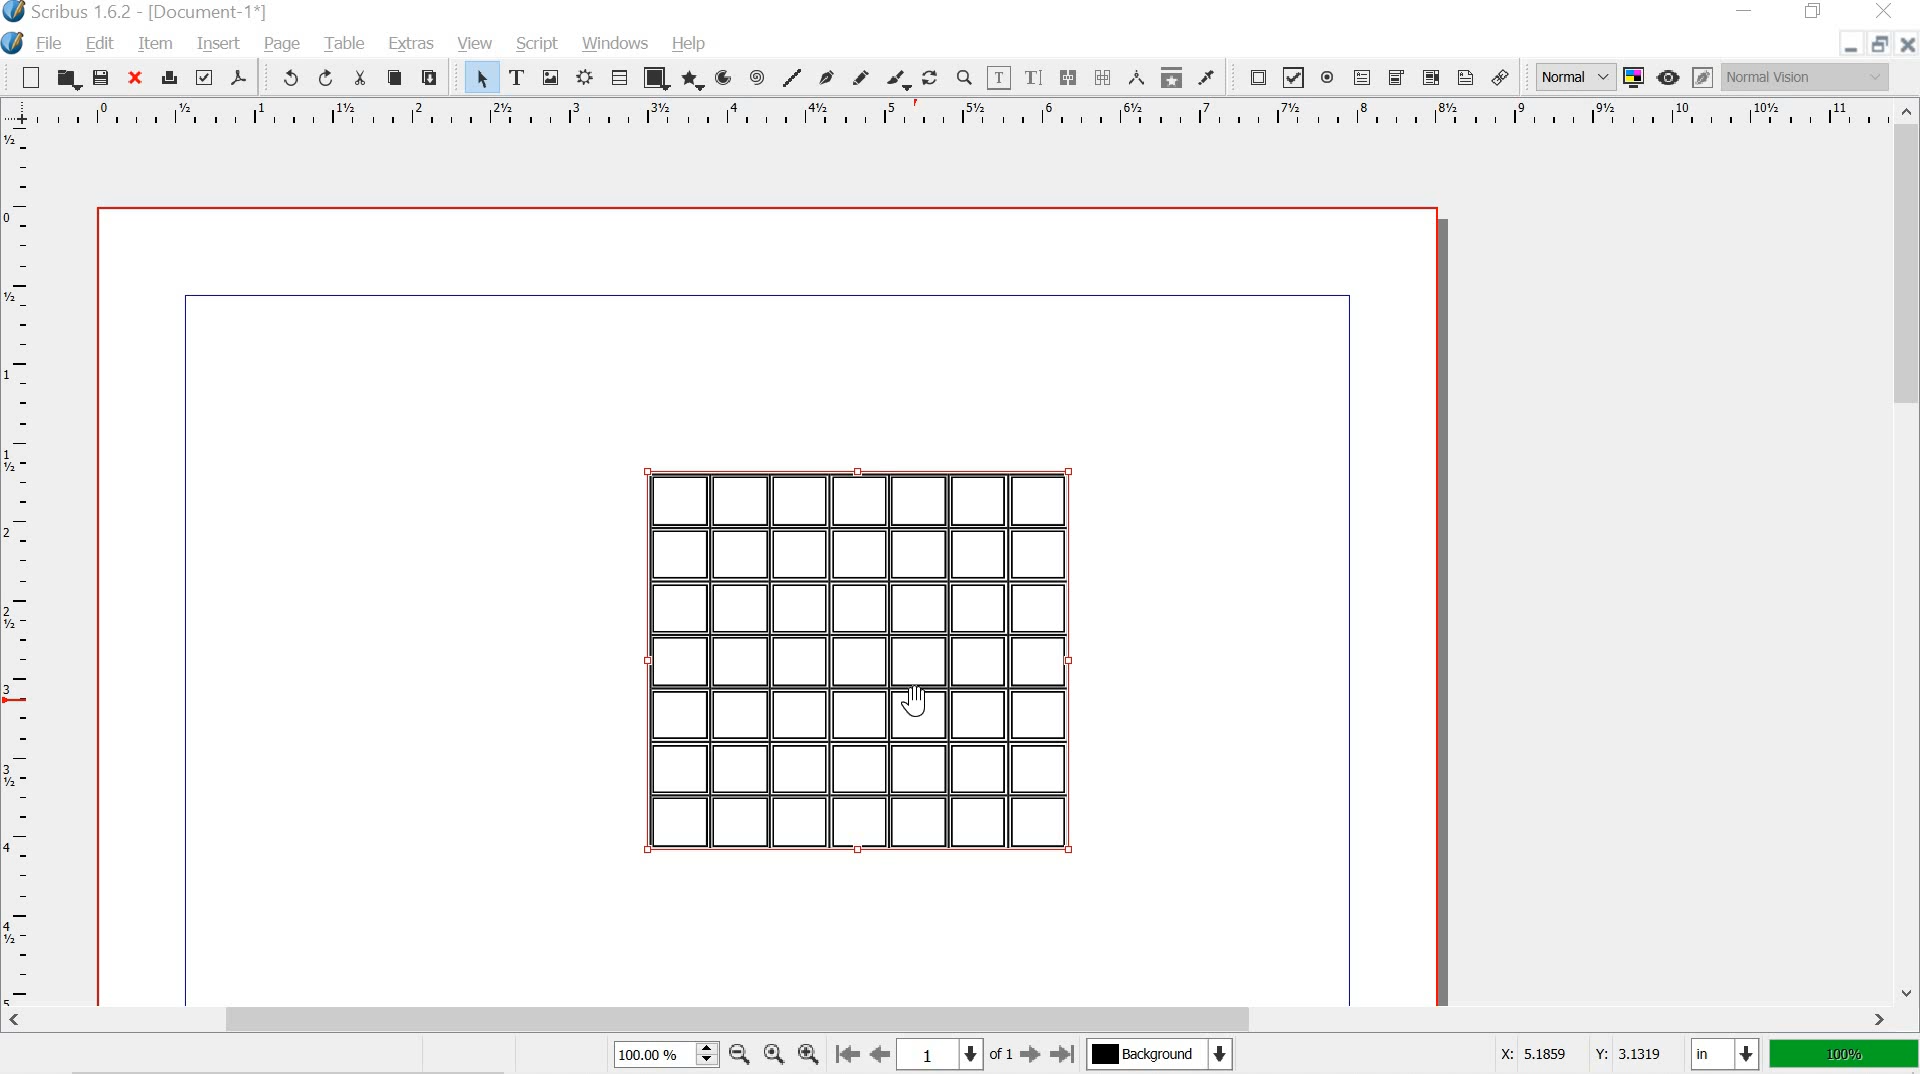 The width and height of the screenshot is (1920, 1074). What do you see at coordinates (962, 76) in the screenshot?
I see `zoom in or zoom out` at bounding box center [962, 76].